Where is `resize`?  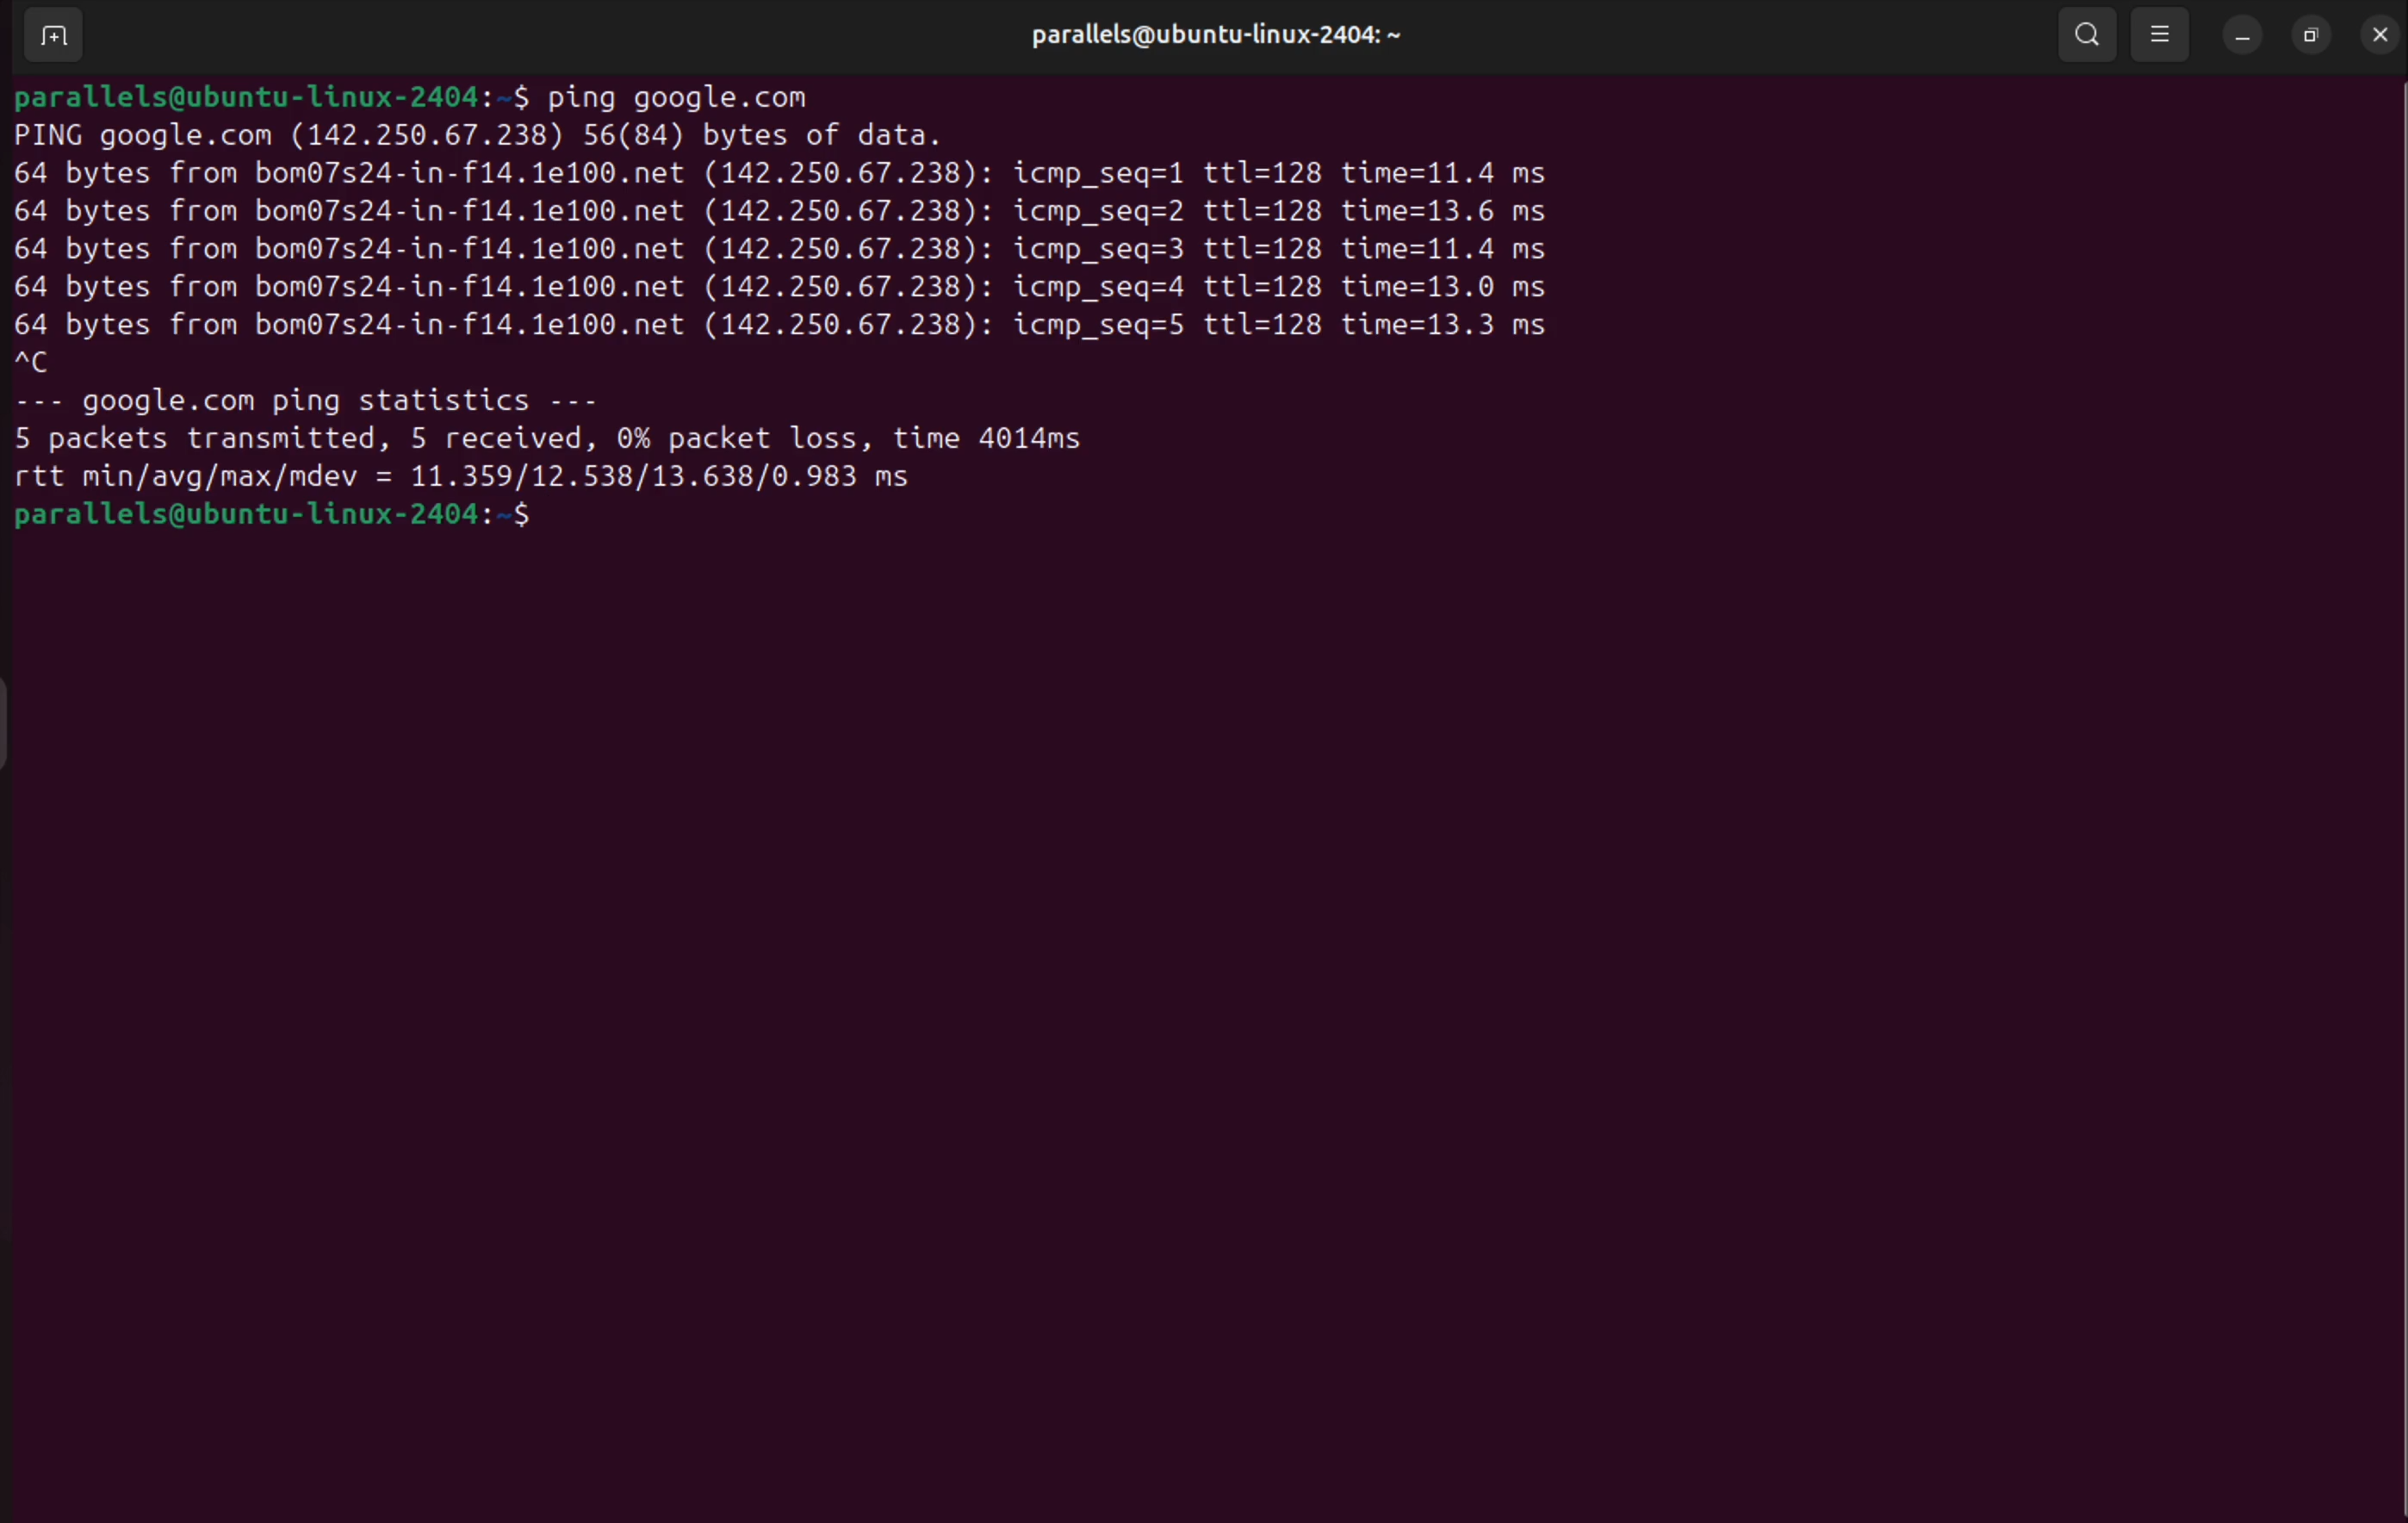 resize is located at coordinates (2306, 35).